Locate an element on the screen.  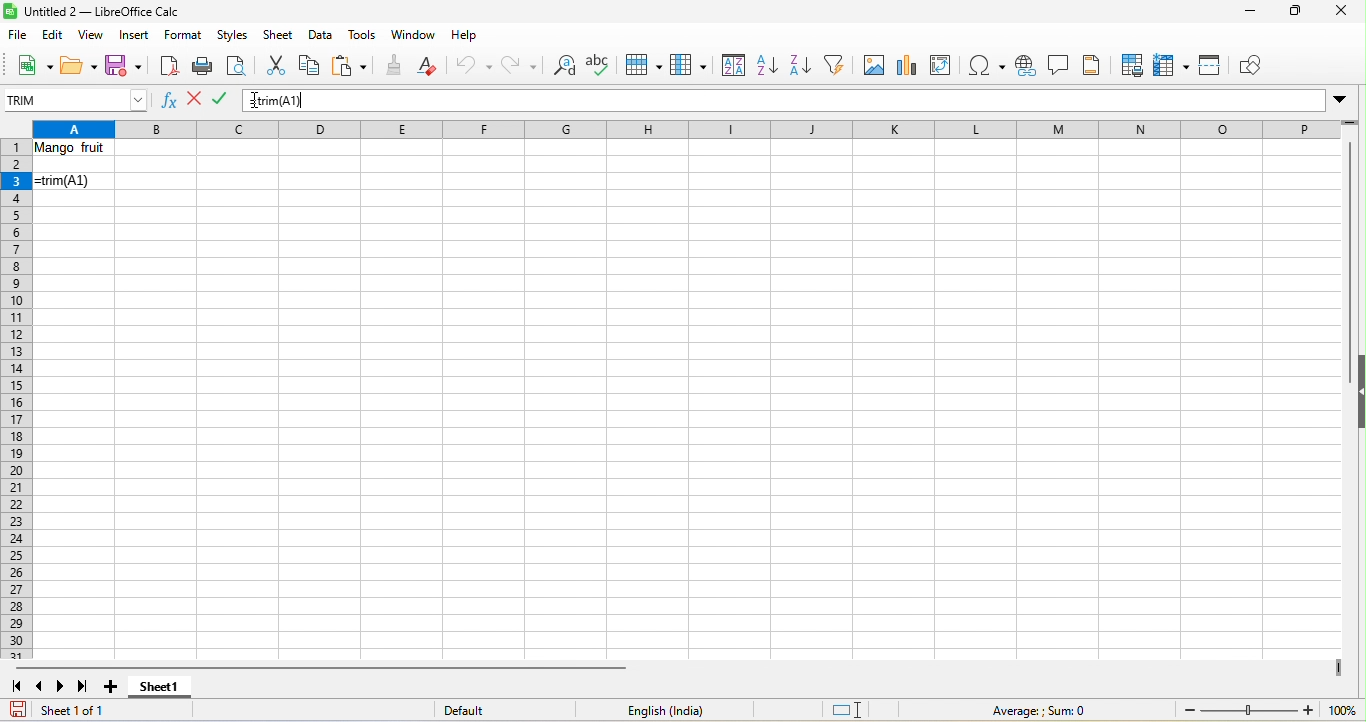
cursor is located at coordinates (258, 102).